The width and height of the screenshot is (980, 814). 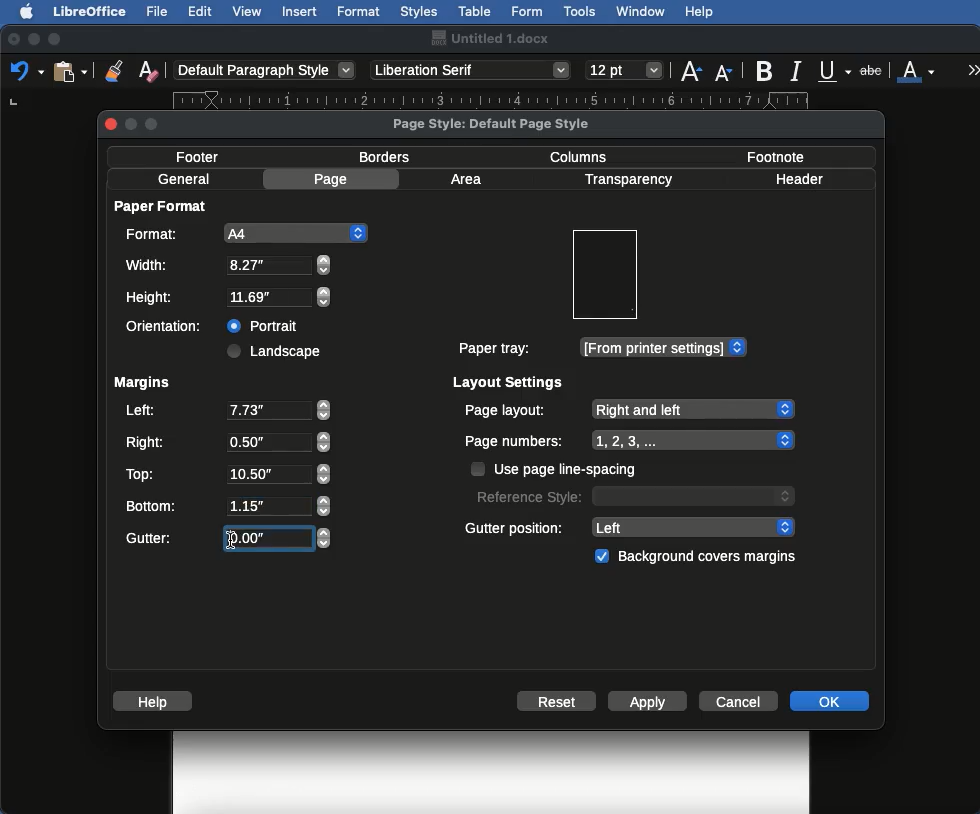 I want to click on Header, so click(x=799, y=179).